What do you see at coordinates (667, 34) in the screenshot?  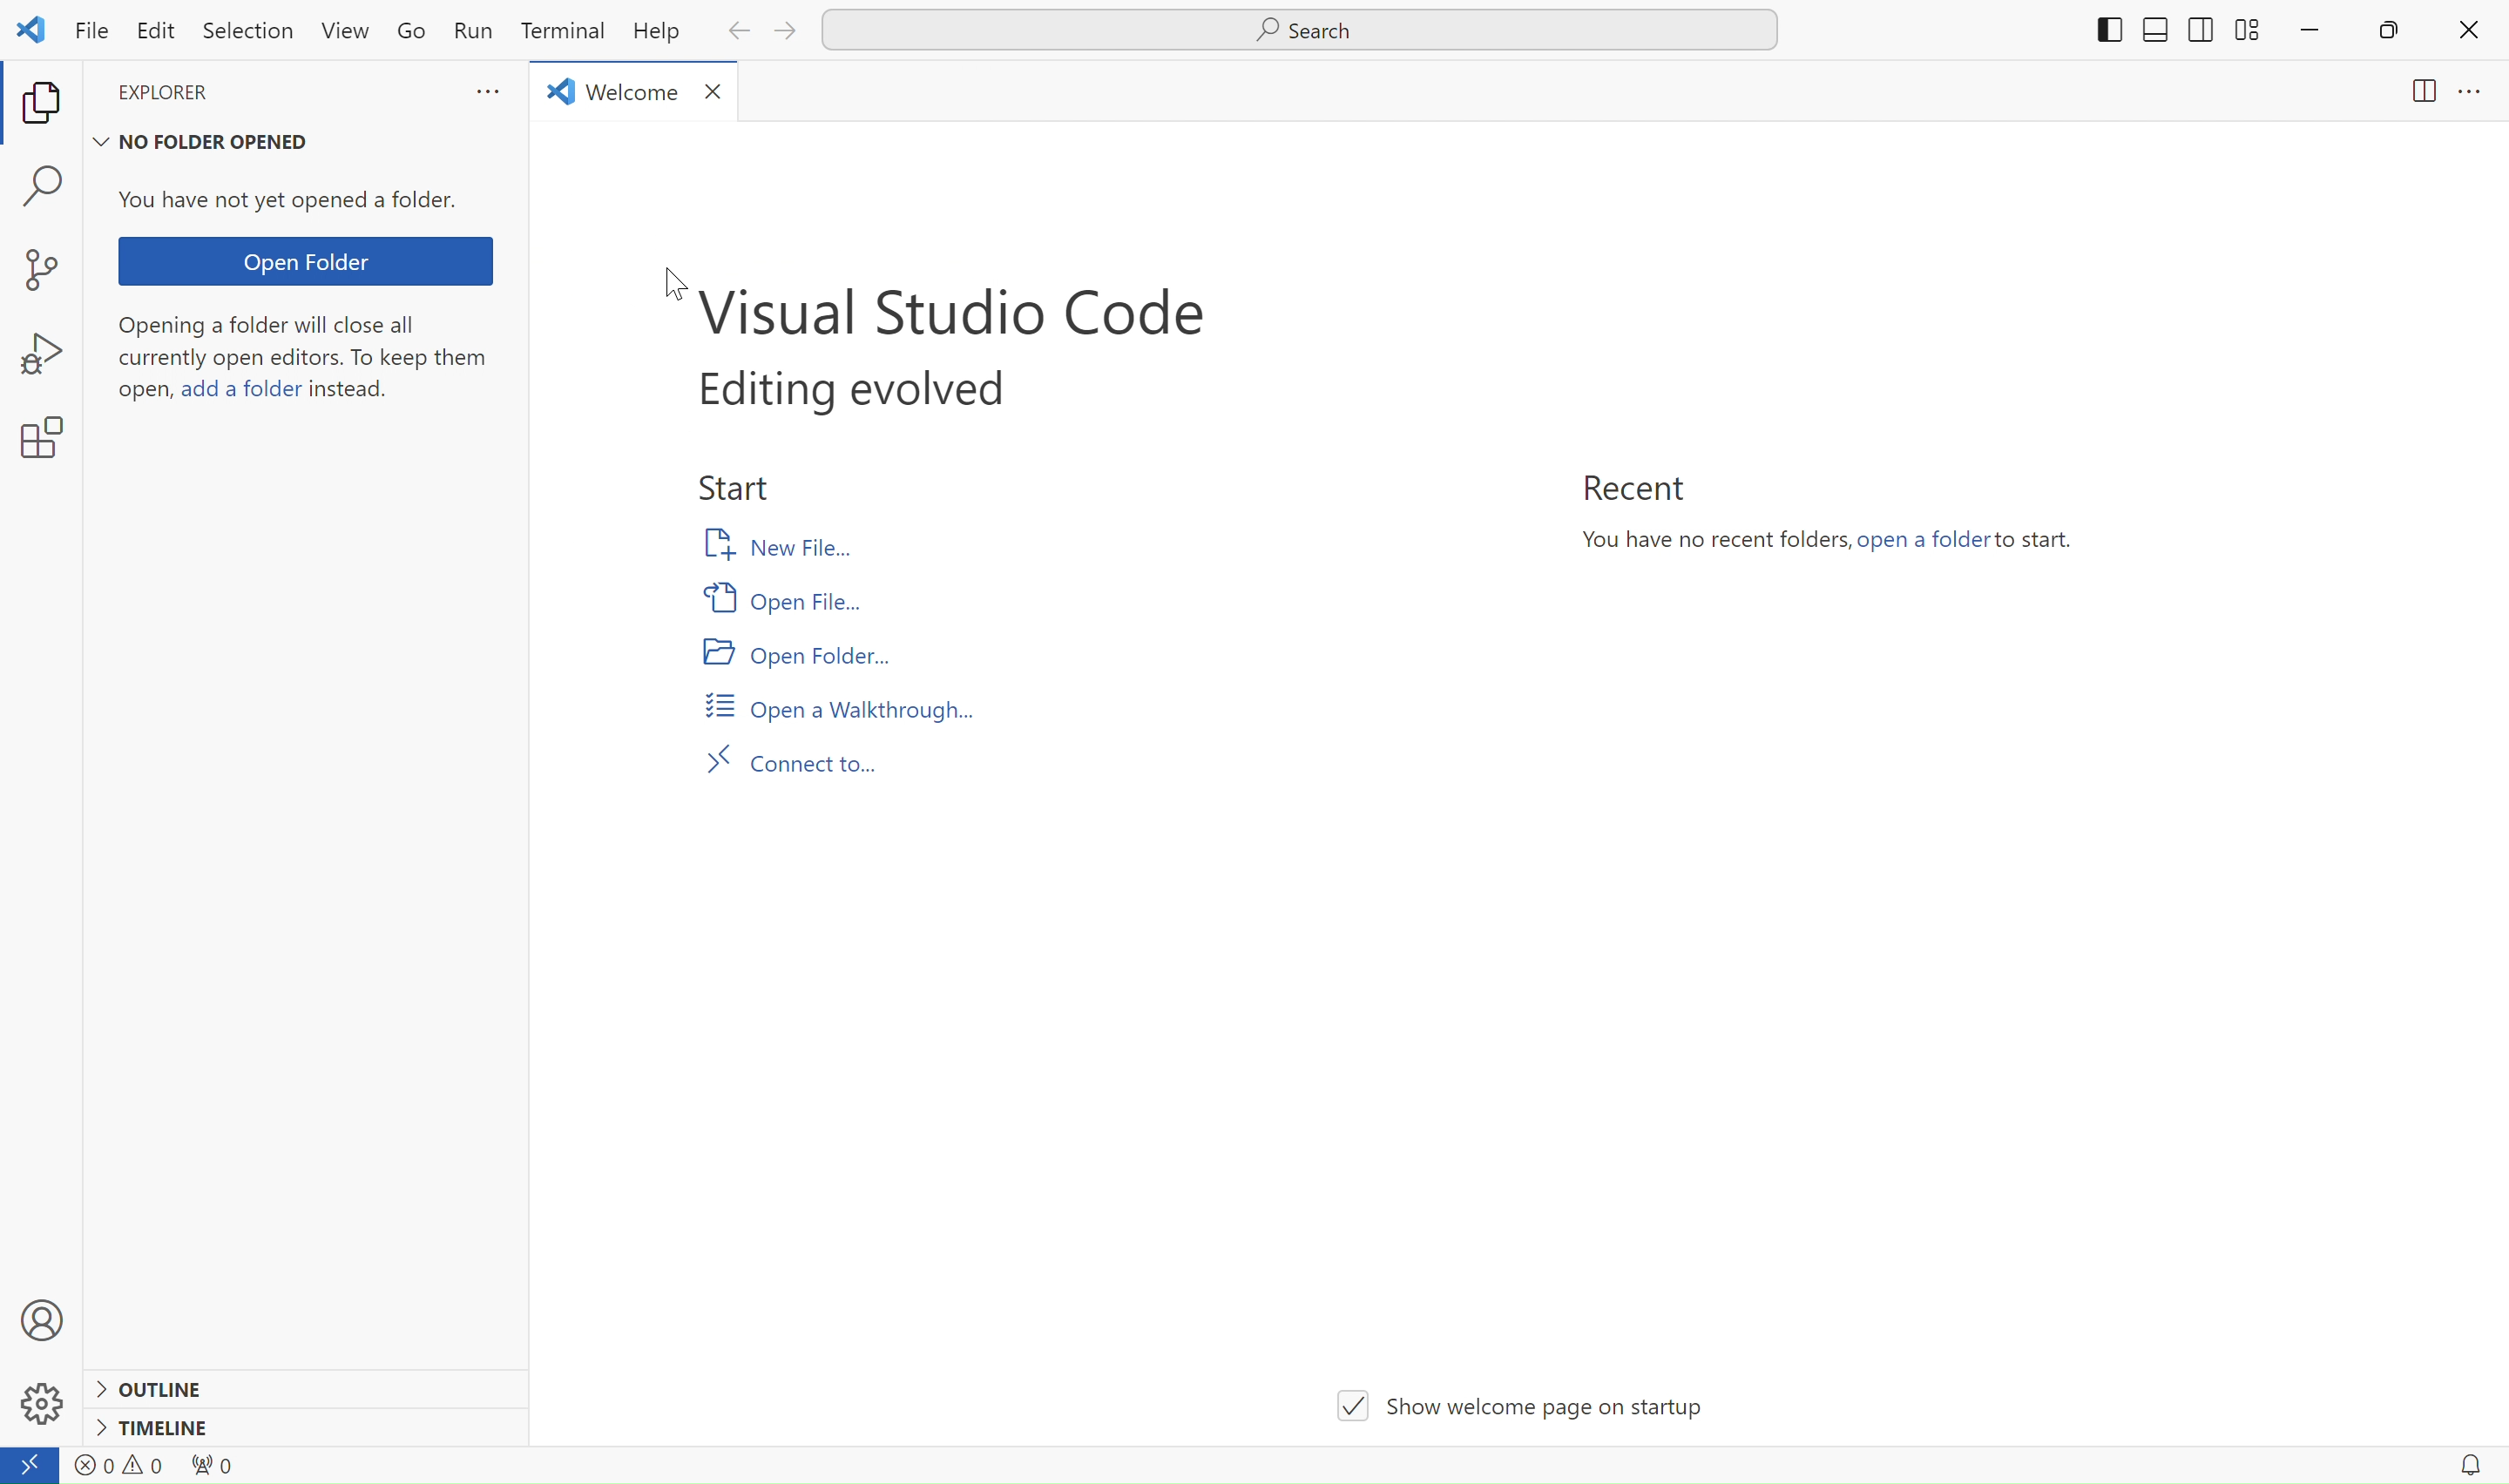 I see `Help` at bounding box center [667, 34].